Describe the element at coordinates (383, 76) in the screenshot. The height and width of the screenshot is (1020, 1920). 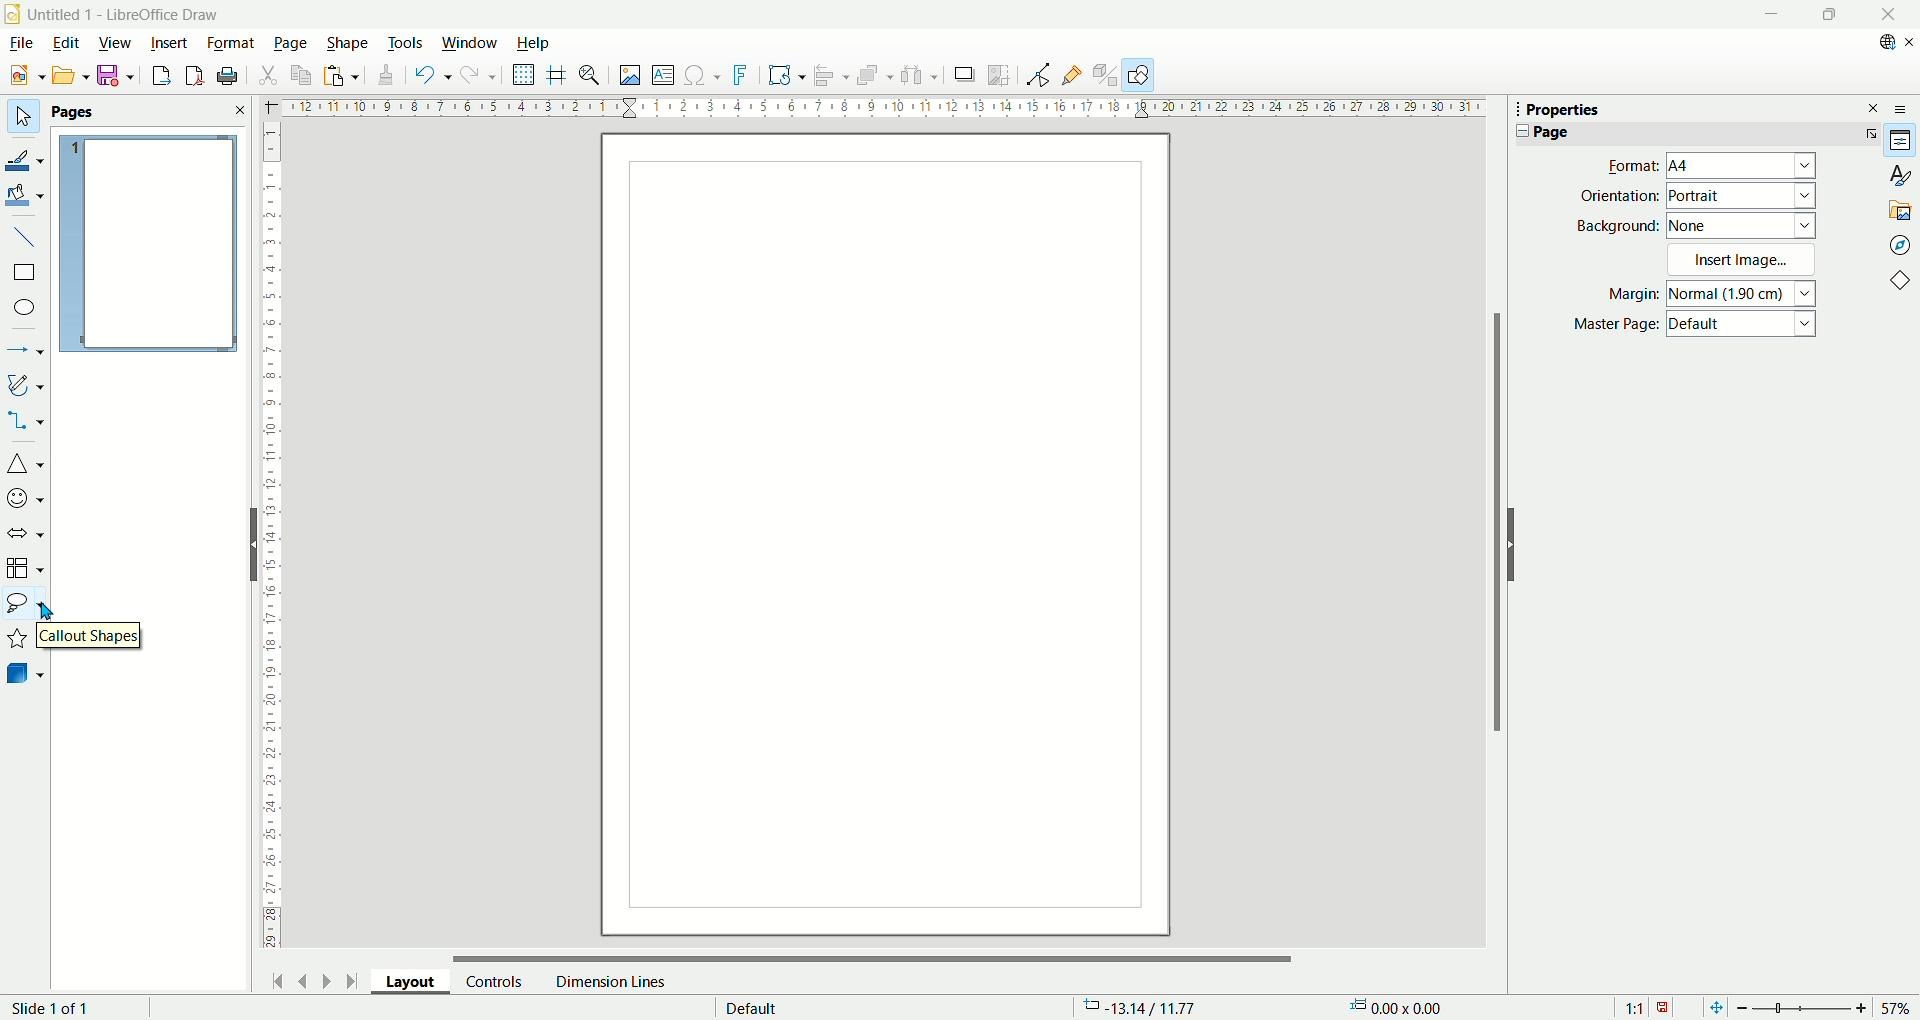
I see `clone formatting` at that location.